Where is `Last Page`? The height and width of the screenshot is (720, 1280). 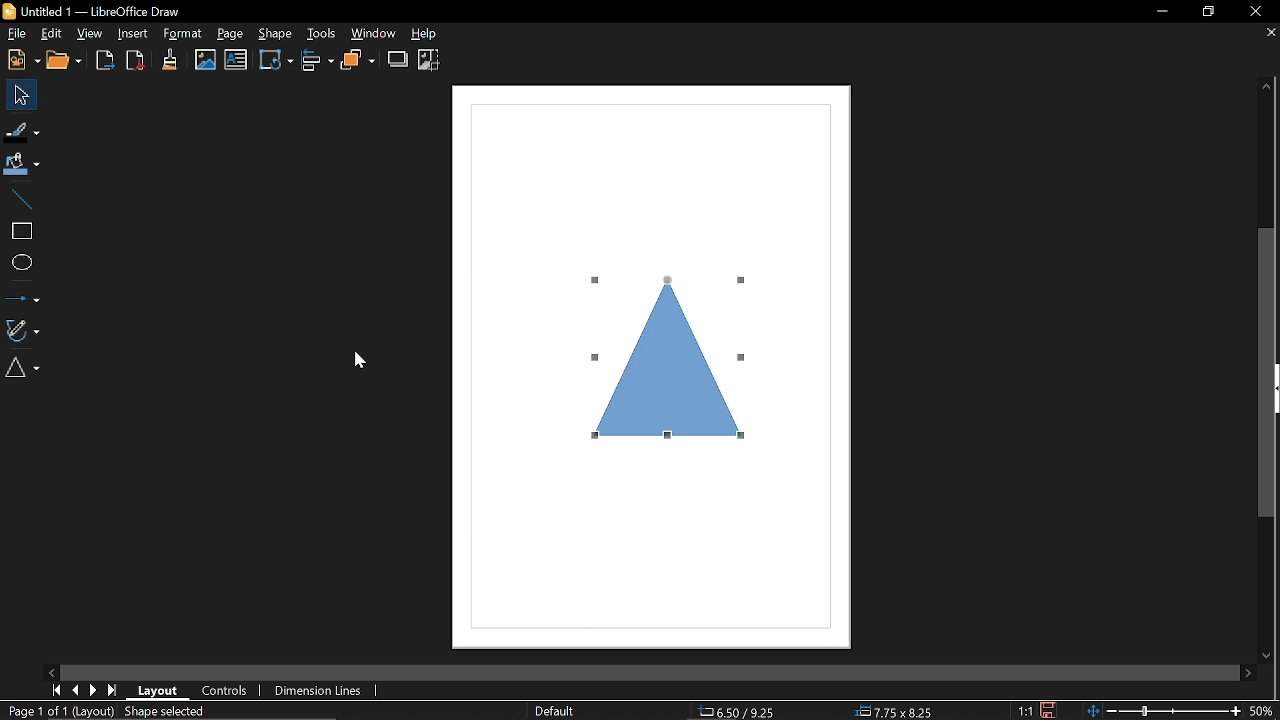
Last Page is located at coordinates (113, 691).